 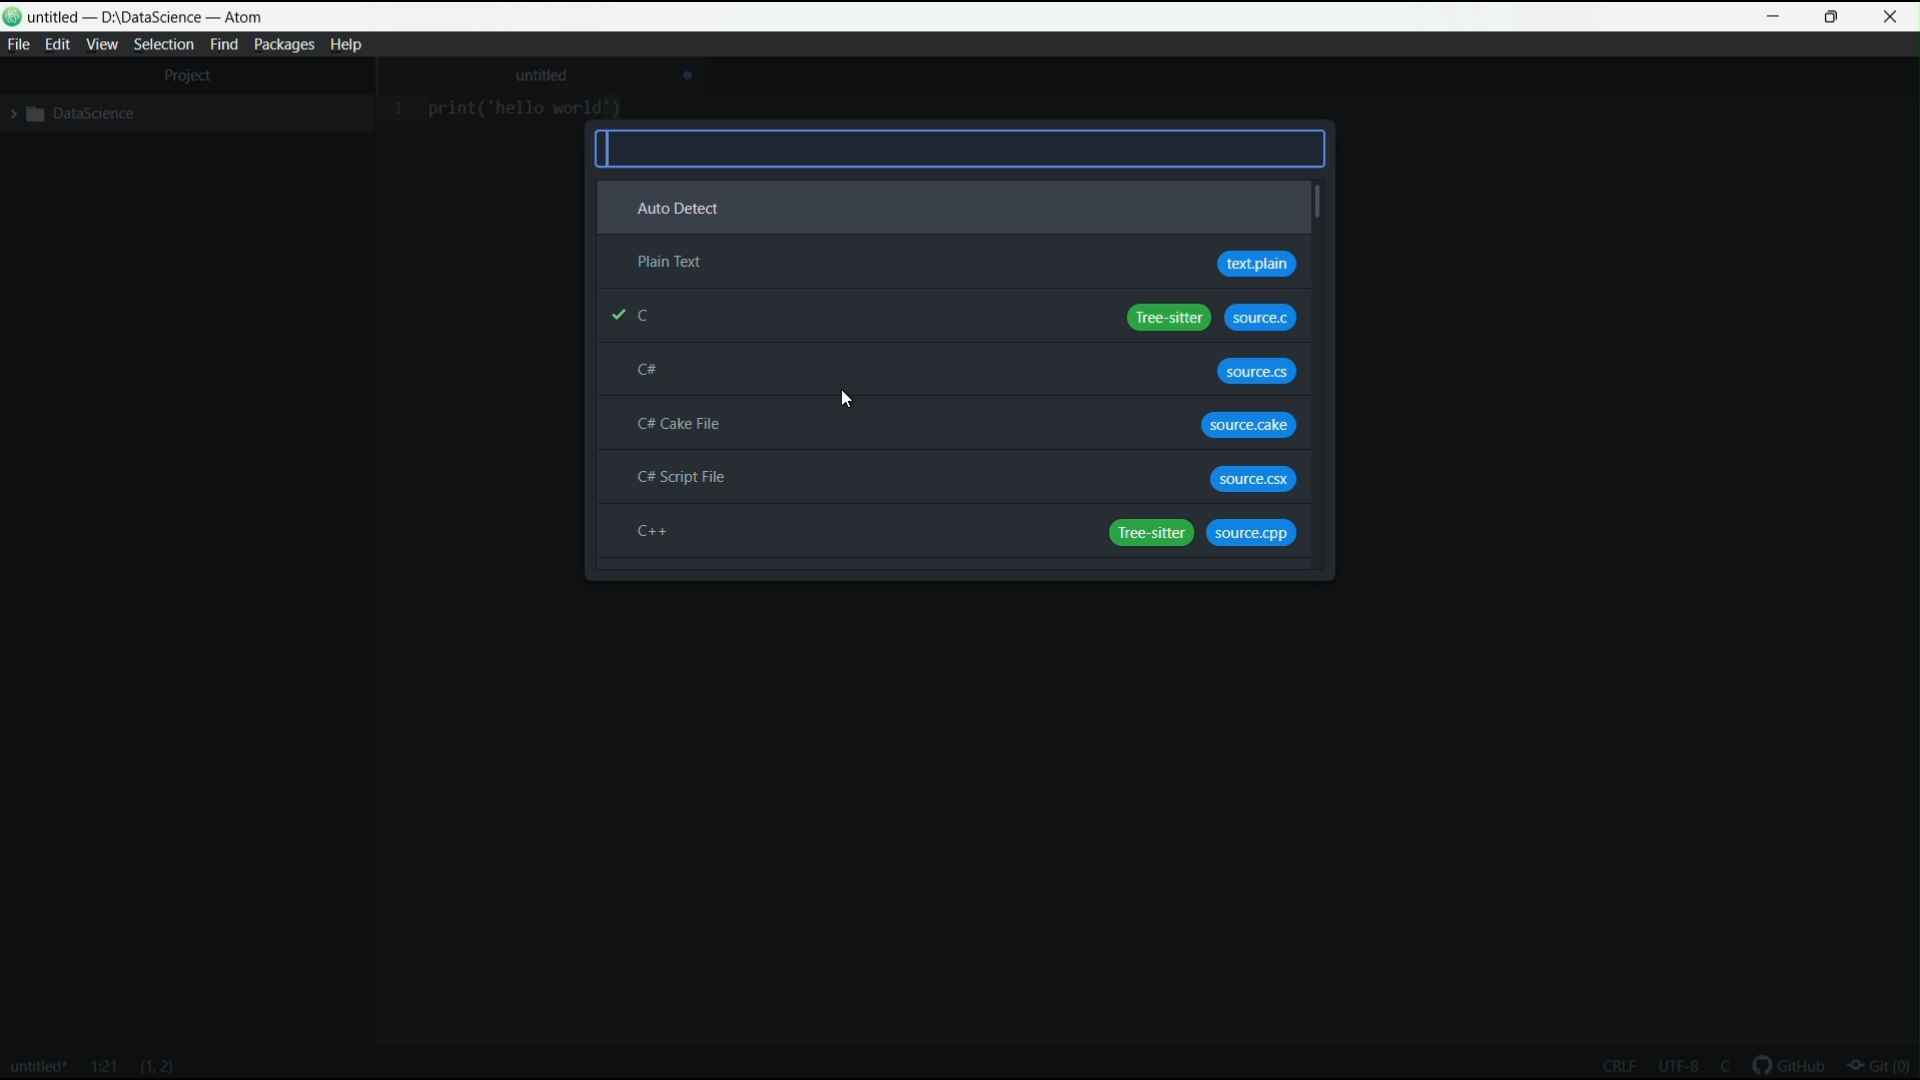 What do you see at coordinates (70, 113) in the screenshot?
I see `expand folder` at bounding box center [70, 113].